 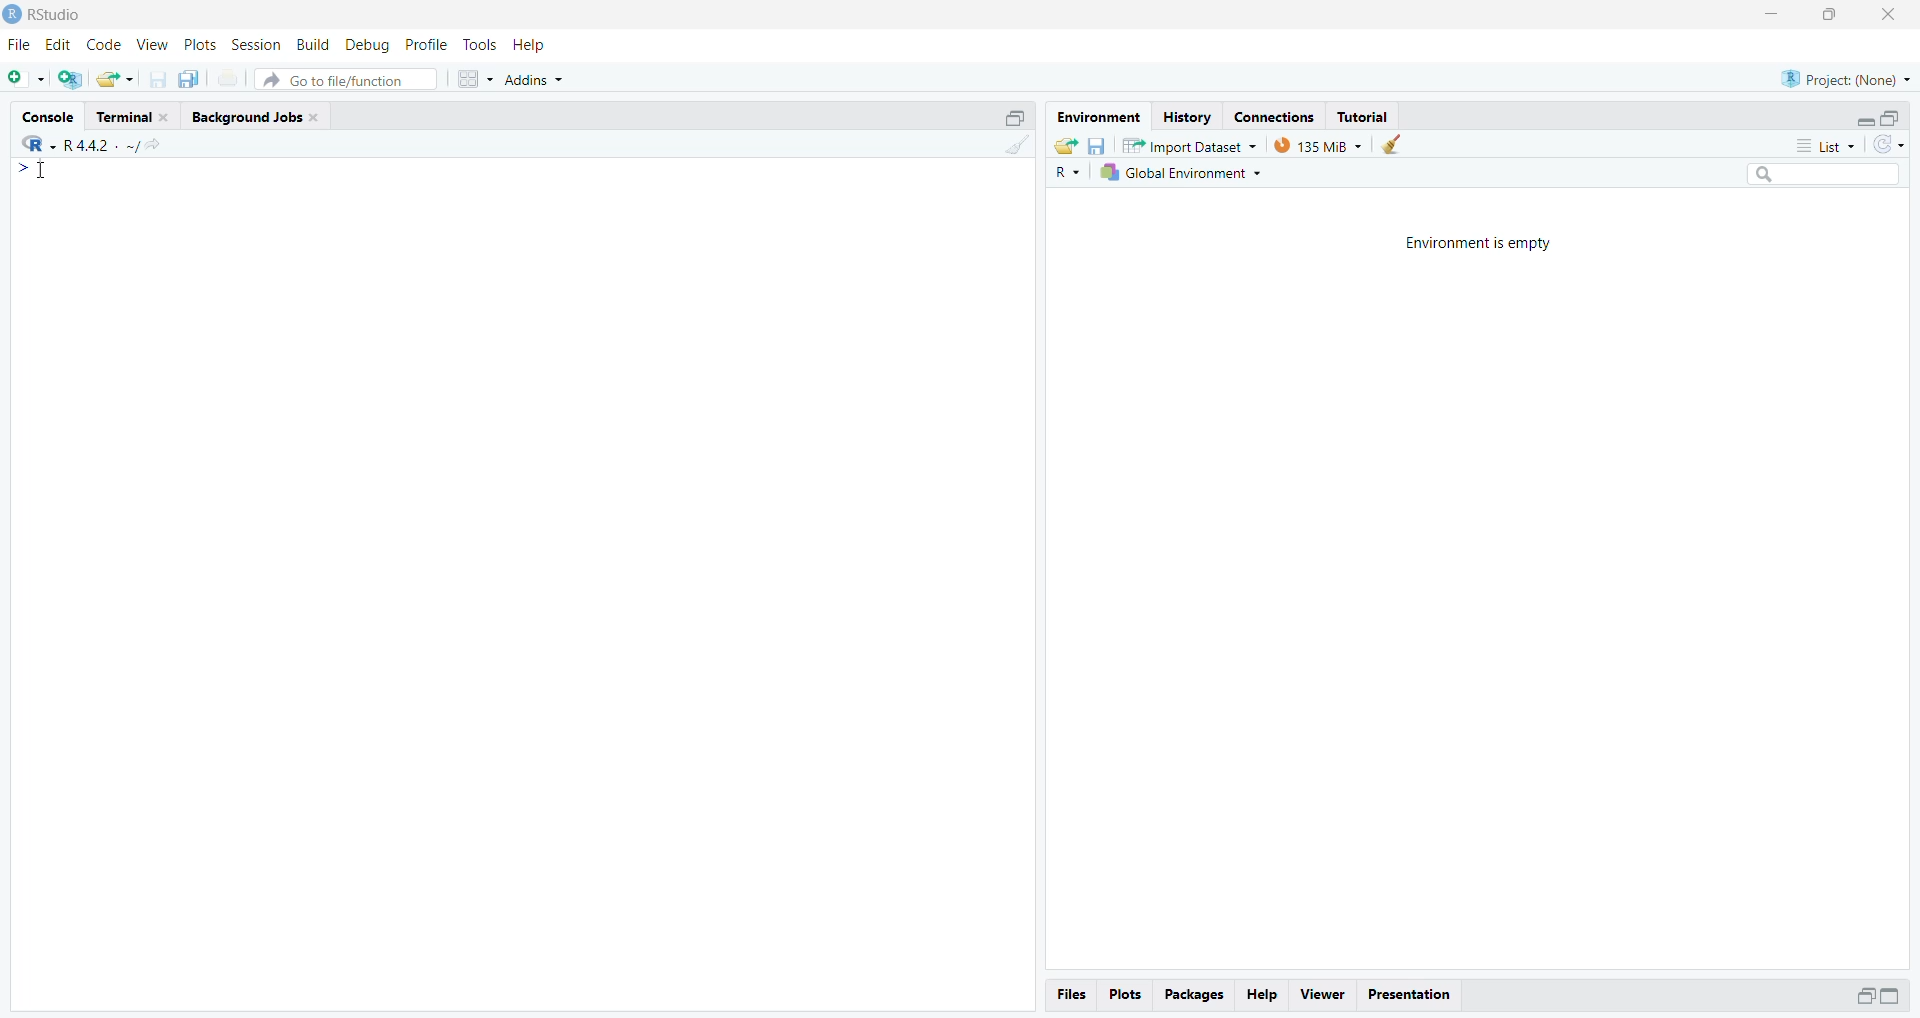 What do you see at coordinates (1195, 996) in the screenshot?
I see `Packages` at bounding box center [1195, 996].